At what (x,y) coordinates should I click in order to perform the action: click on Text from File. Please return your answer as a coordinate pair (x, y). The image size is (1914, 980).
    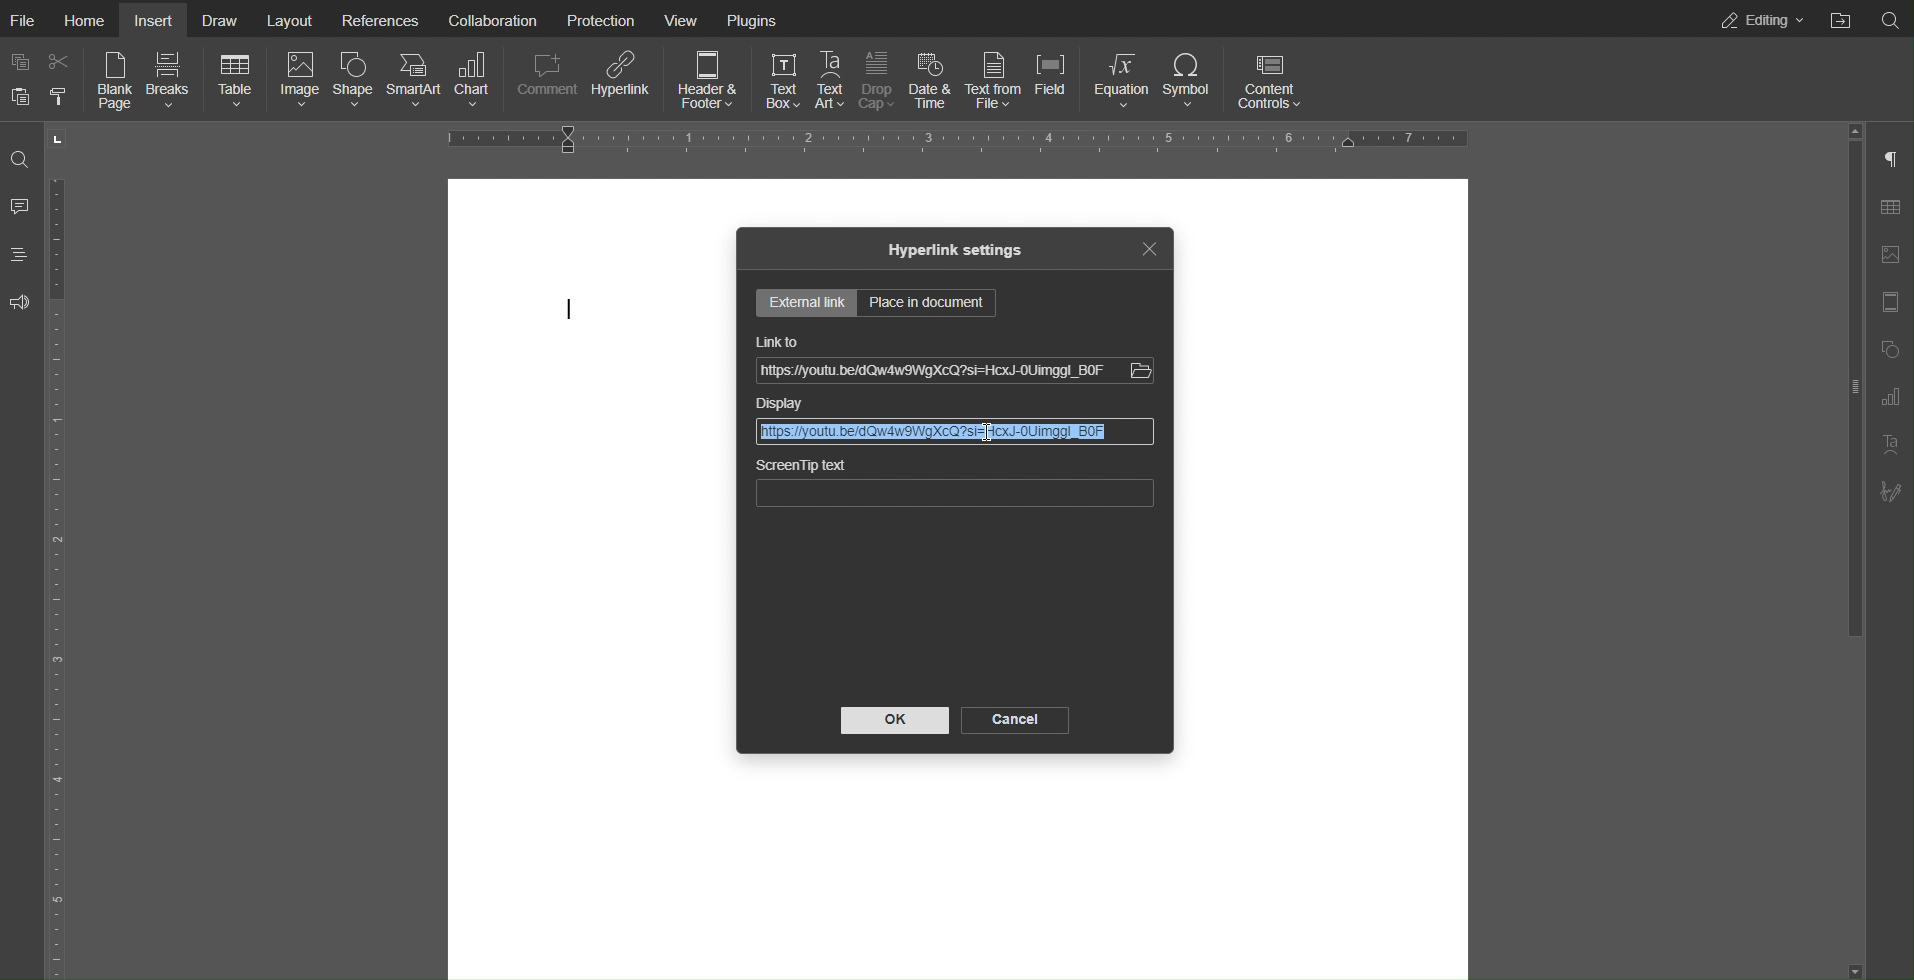
    Looking at the image, I should click on (1001, 82).